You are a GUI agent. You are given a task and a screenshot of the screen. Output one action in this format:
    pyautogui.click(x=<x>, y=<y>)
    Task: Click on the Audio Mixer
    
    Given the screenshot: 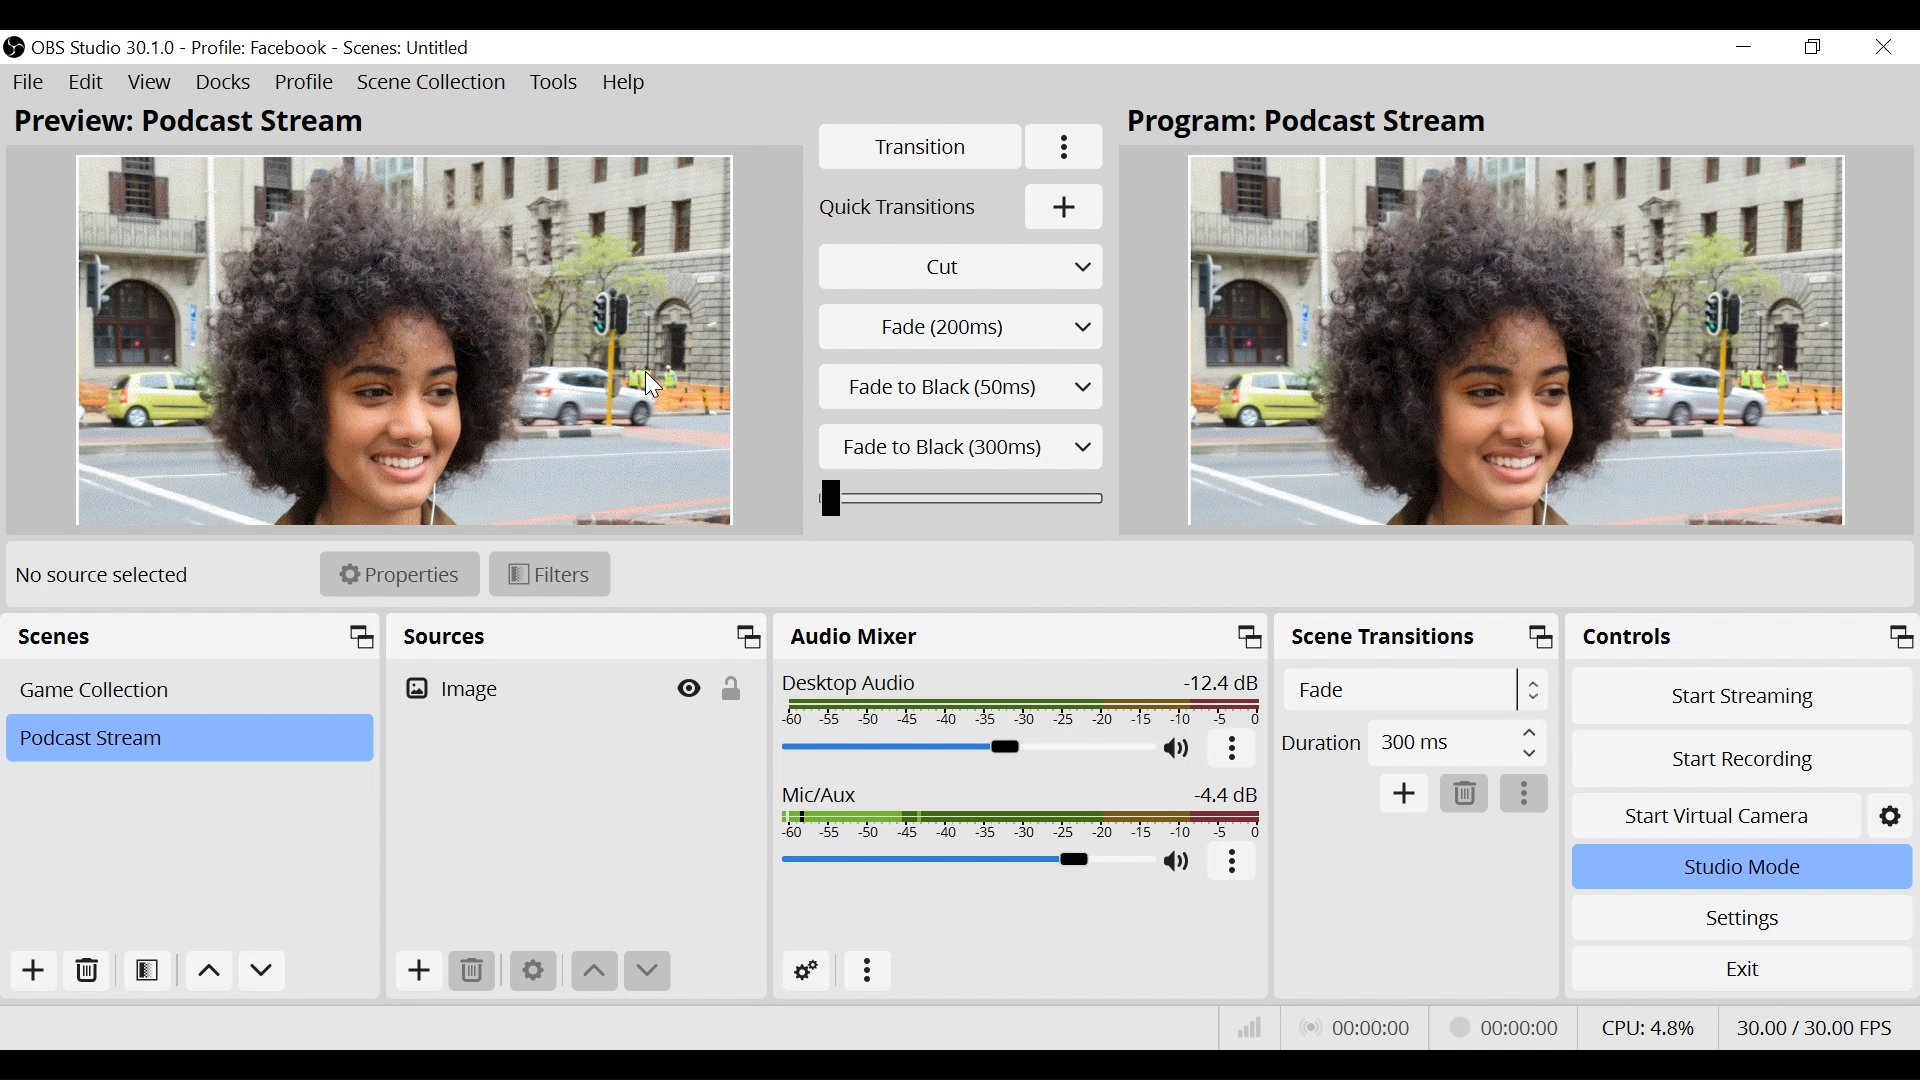 What is the action you would take?
    pyautogui.click(x=1019, y=635)
    